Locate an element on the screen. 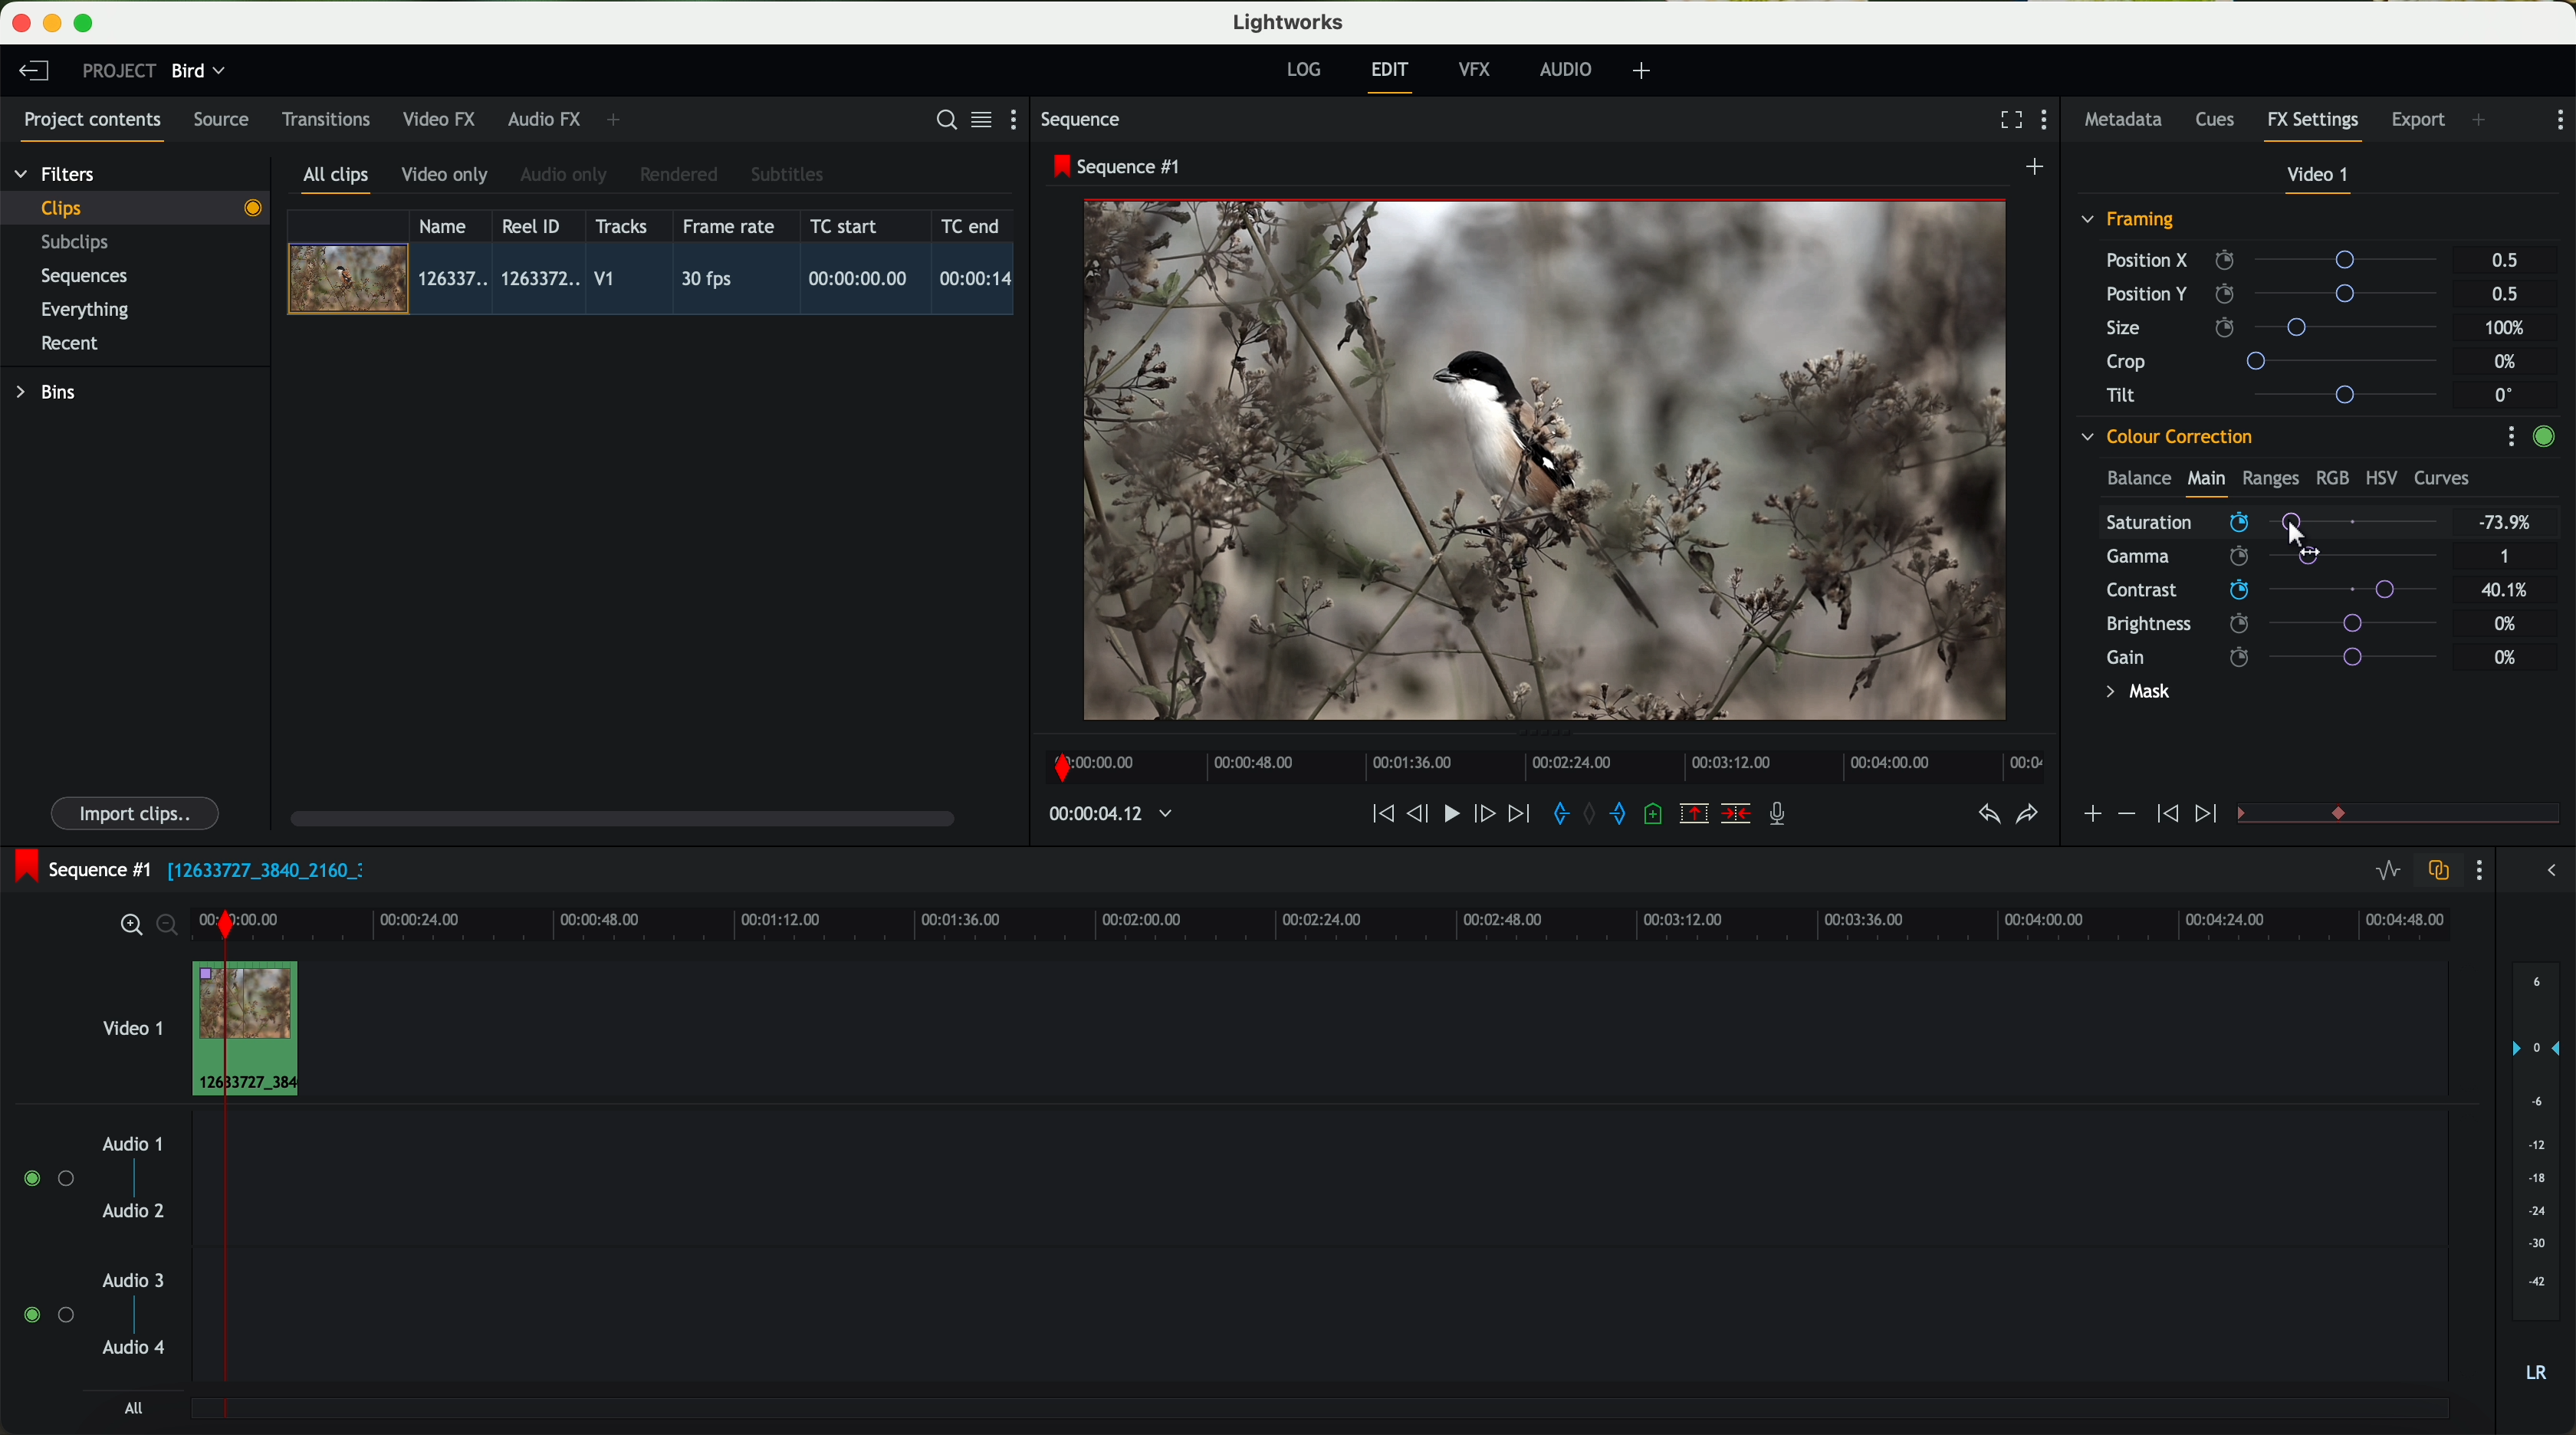  clear marks is located at coordinates (1591, 814).